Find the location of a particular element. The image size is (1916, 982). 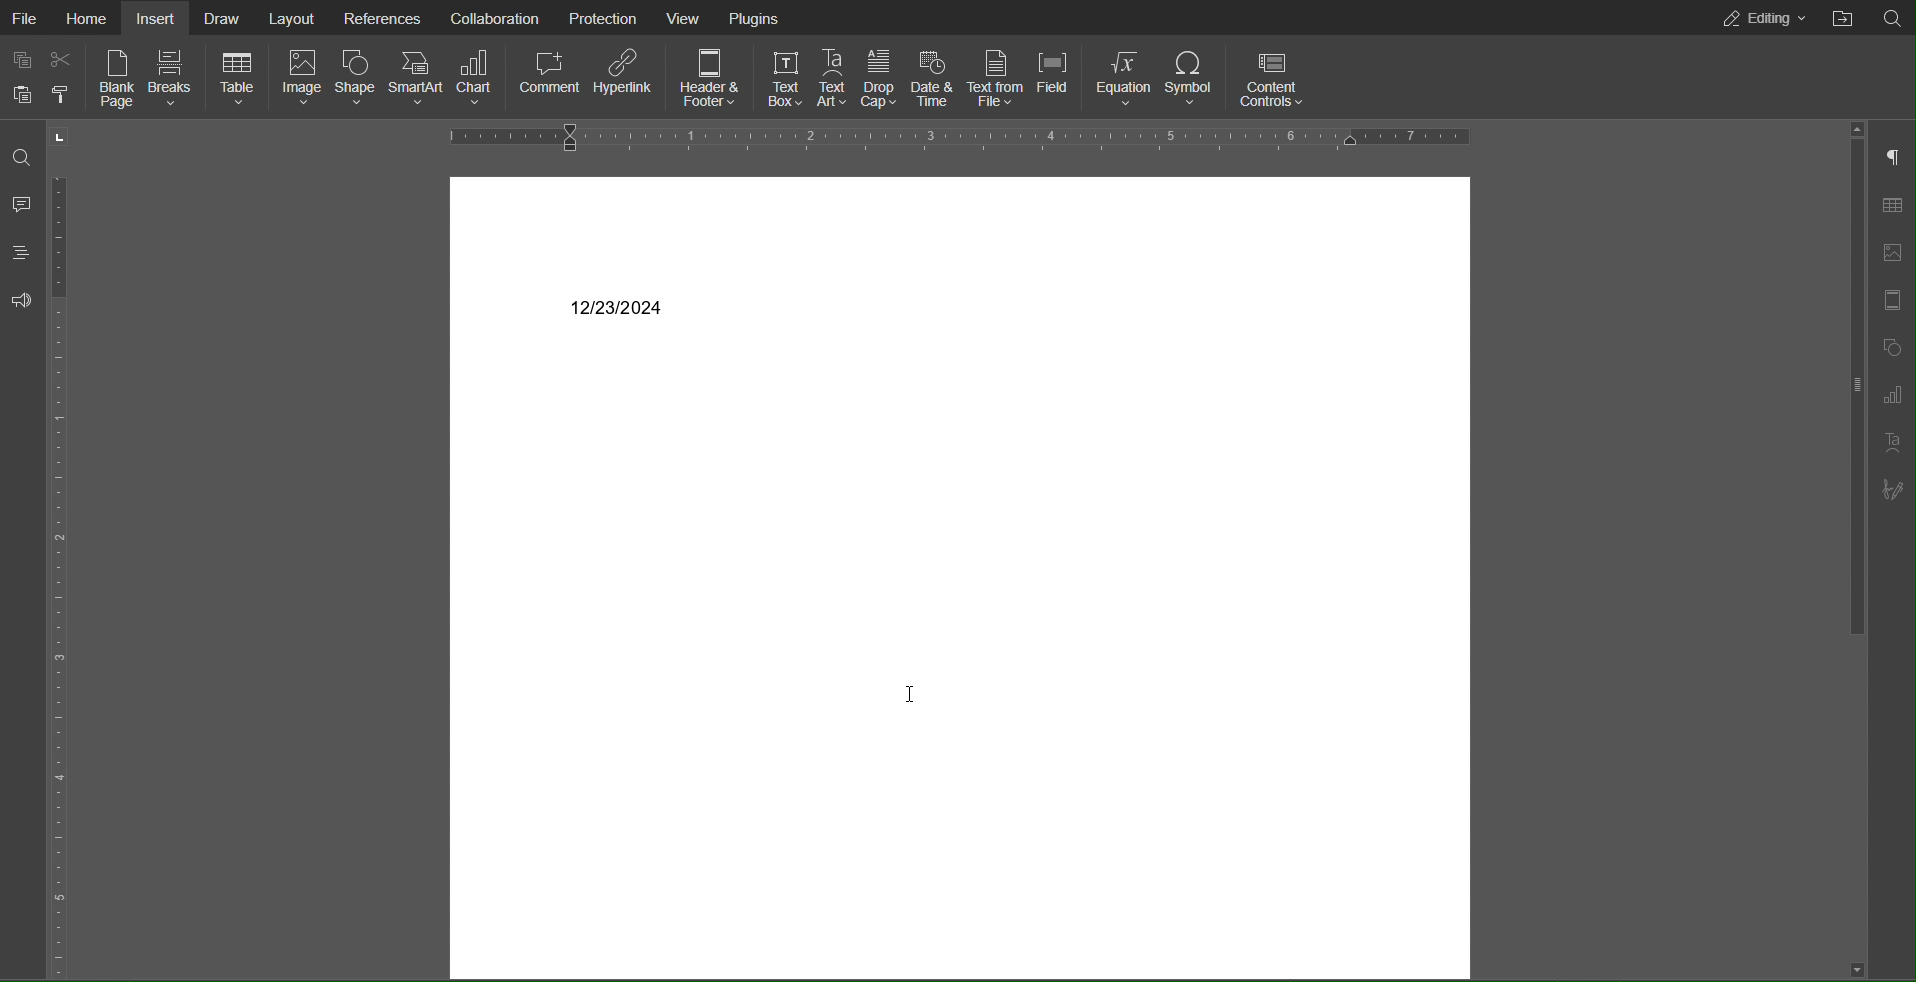

Copy is located at coordinates (23, 62).